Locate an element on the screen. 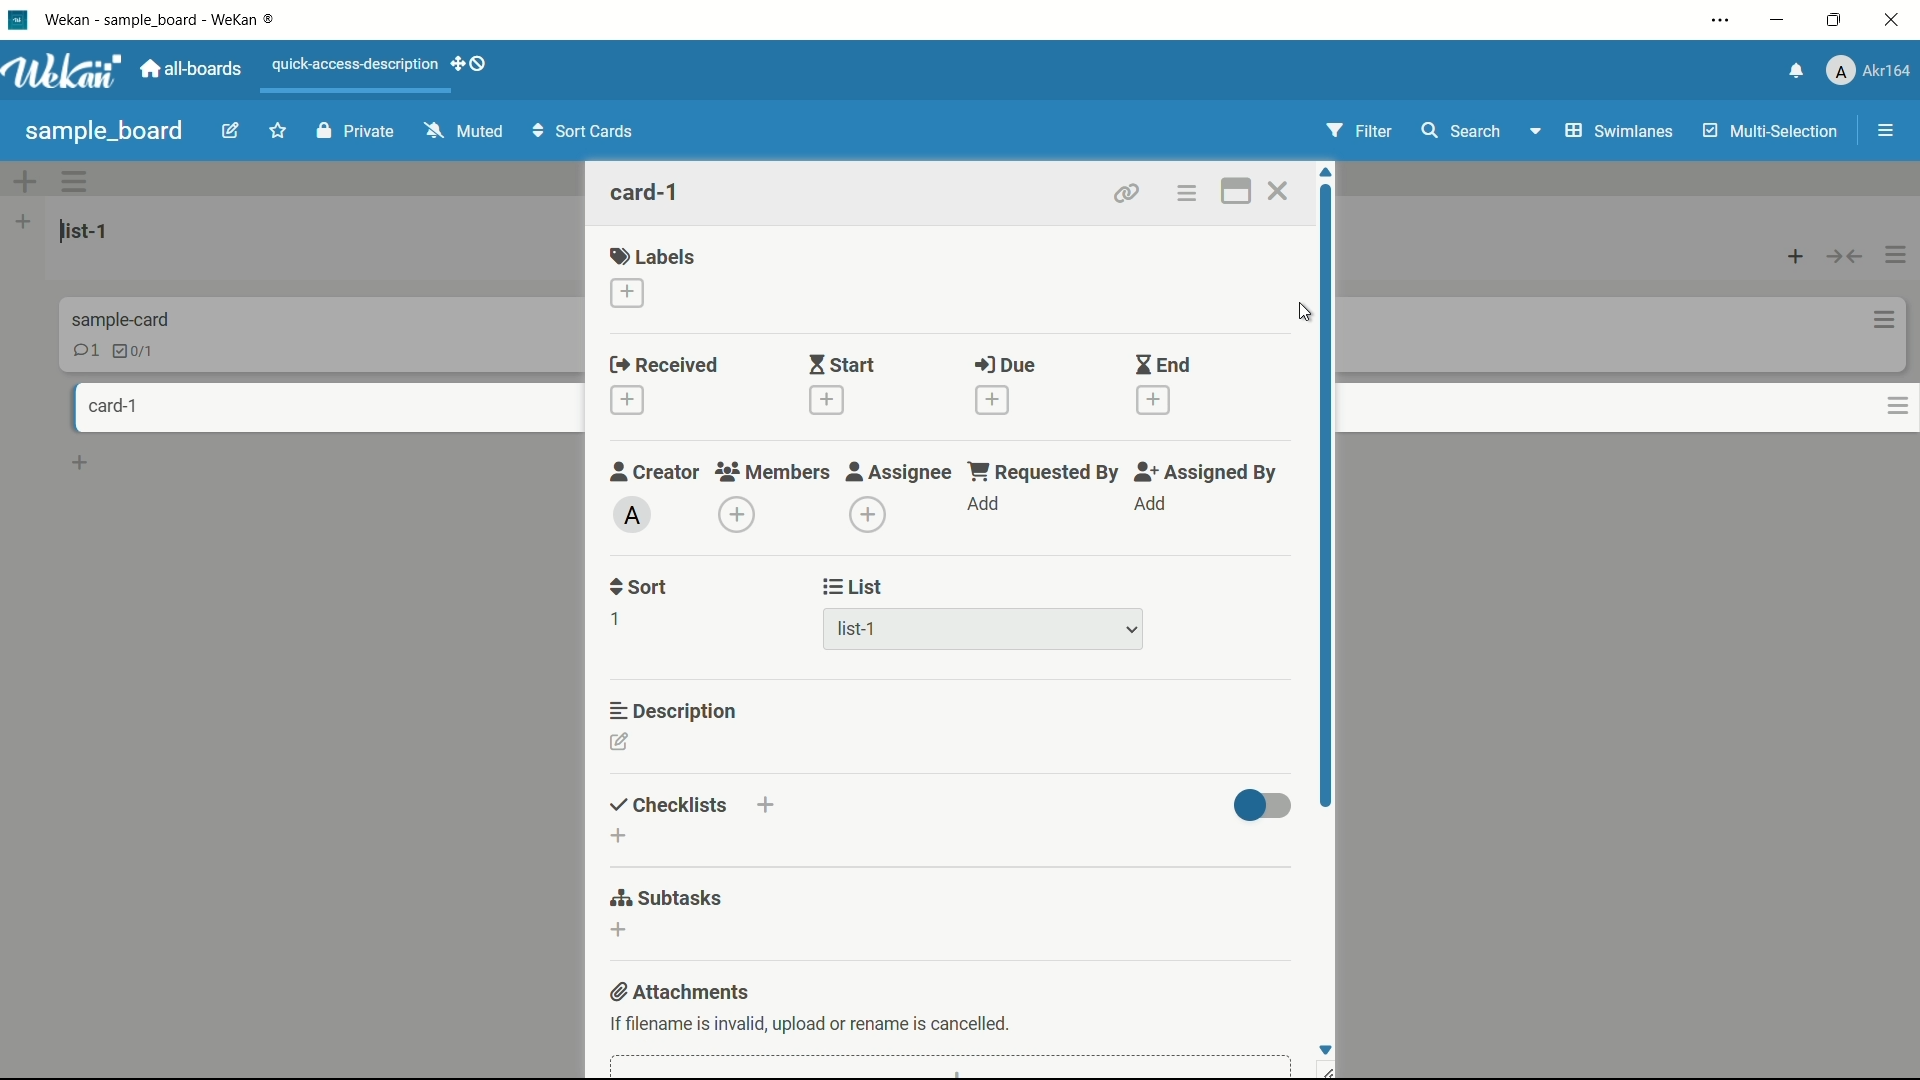  add subtasks is located at coordinates (620, 936).